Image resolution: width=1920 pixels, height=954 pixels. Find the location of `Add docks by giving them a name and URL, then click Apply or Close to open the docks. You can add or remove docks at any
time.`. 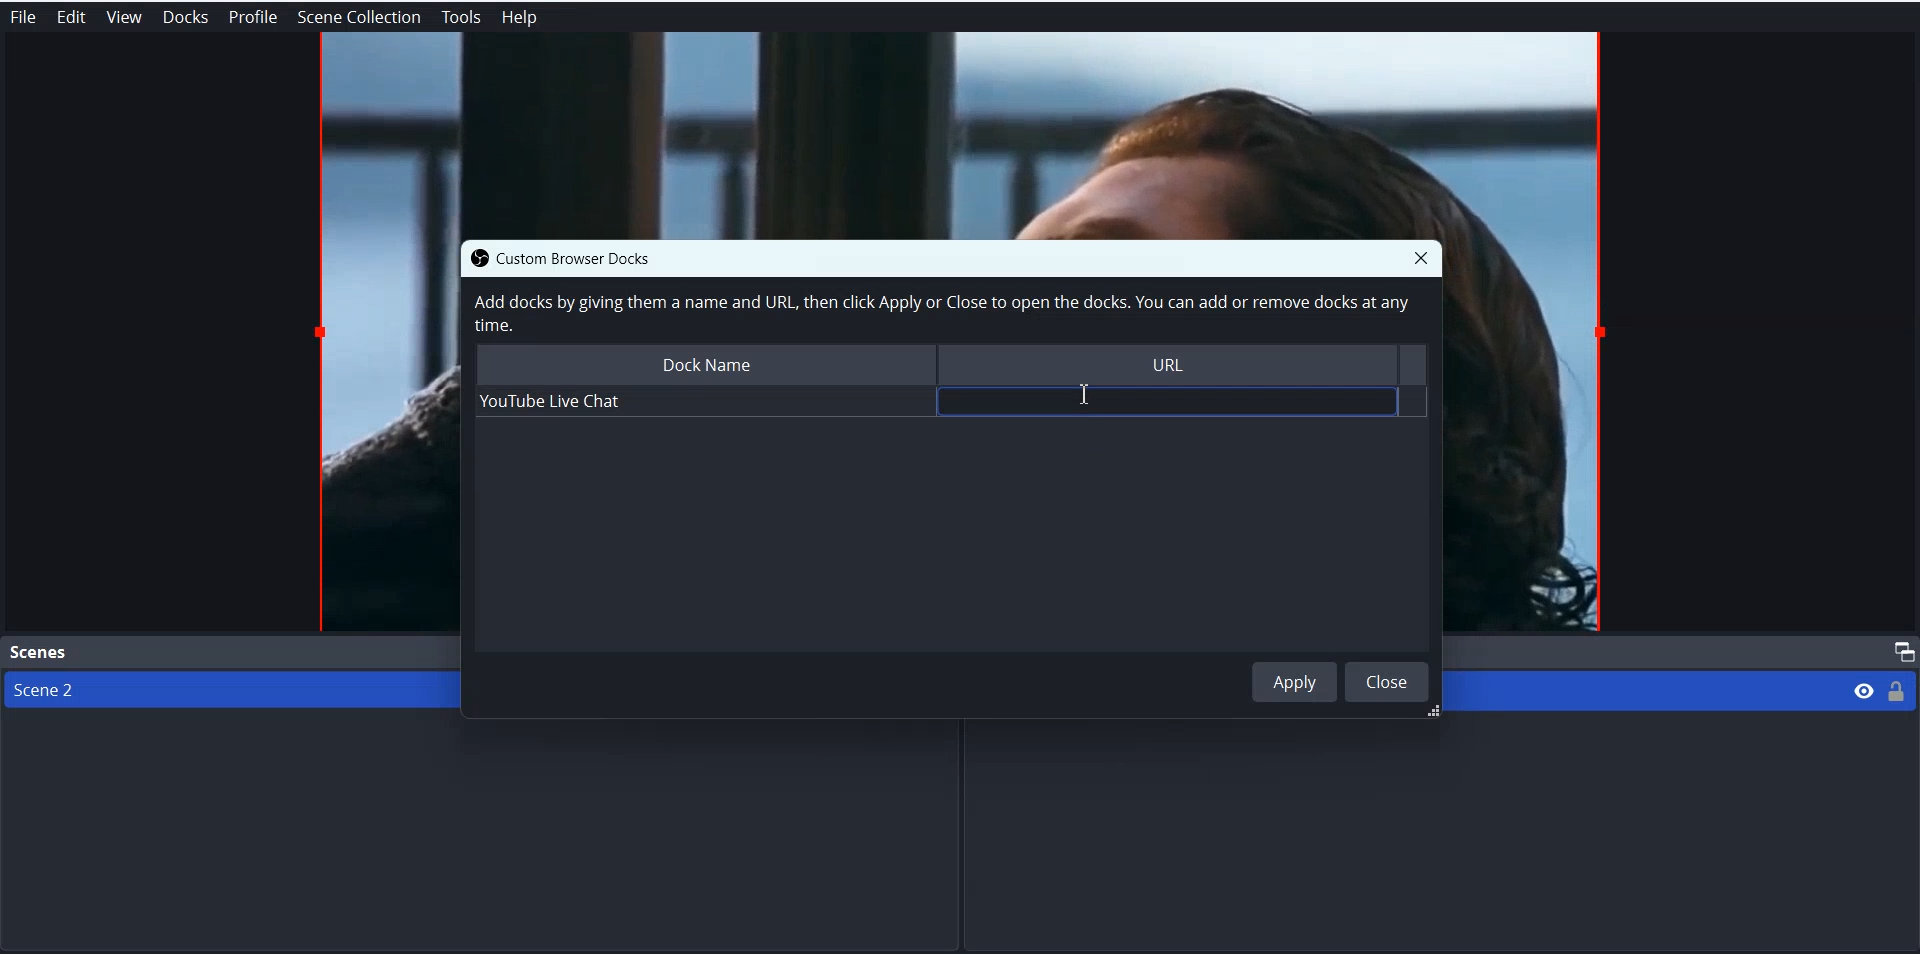

Add docks by giving them a name and URL, then click Apply or Close to open the docks. You can add or remove docks at any
time. is located at coordinates (939, 314).